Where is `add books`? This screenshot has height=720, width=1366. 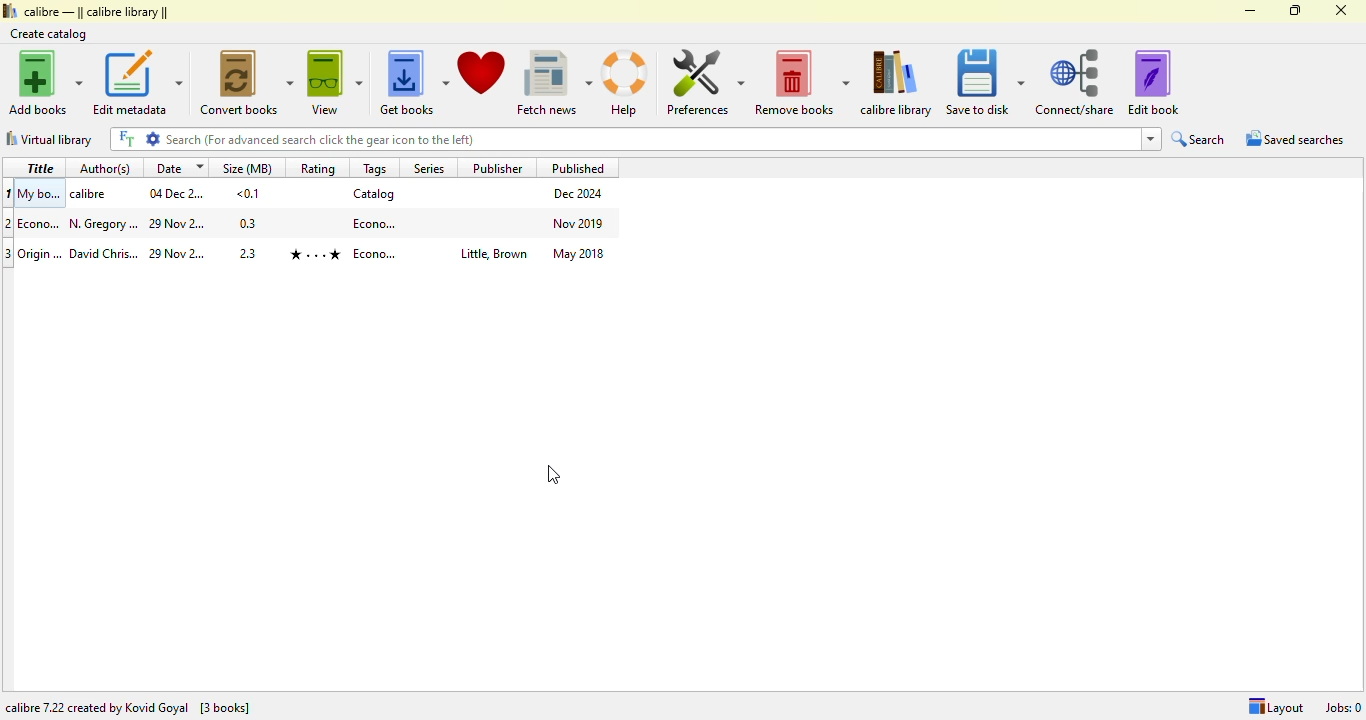
add books is located at coordinates (44, 82).